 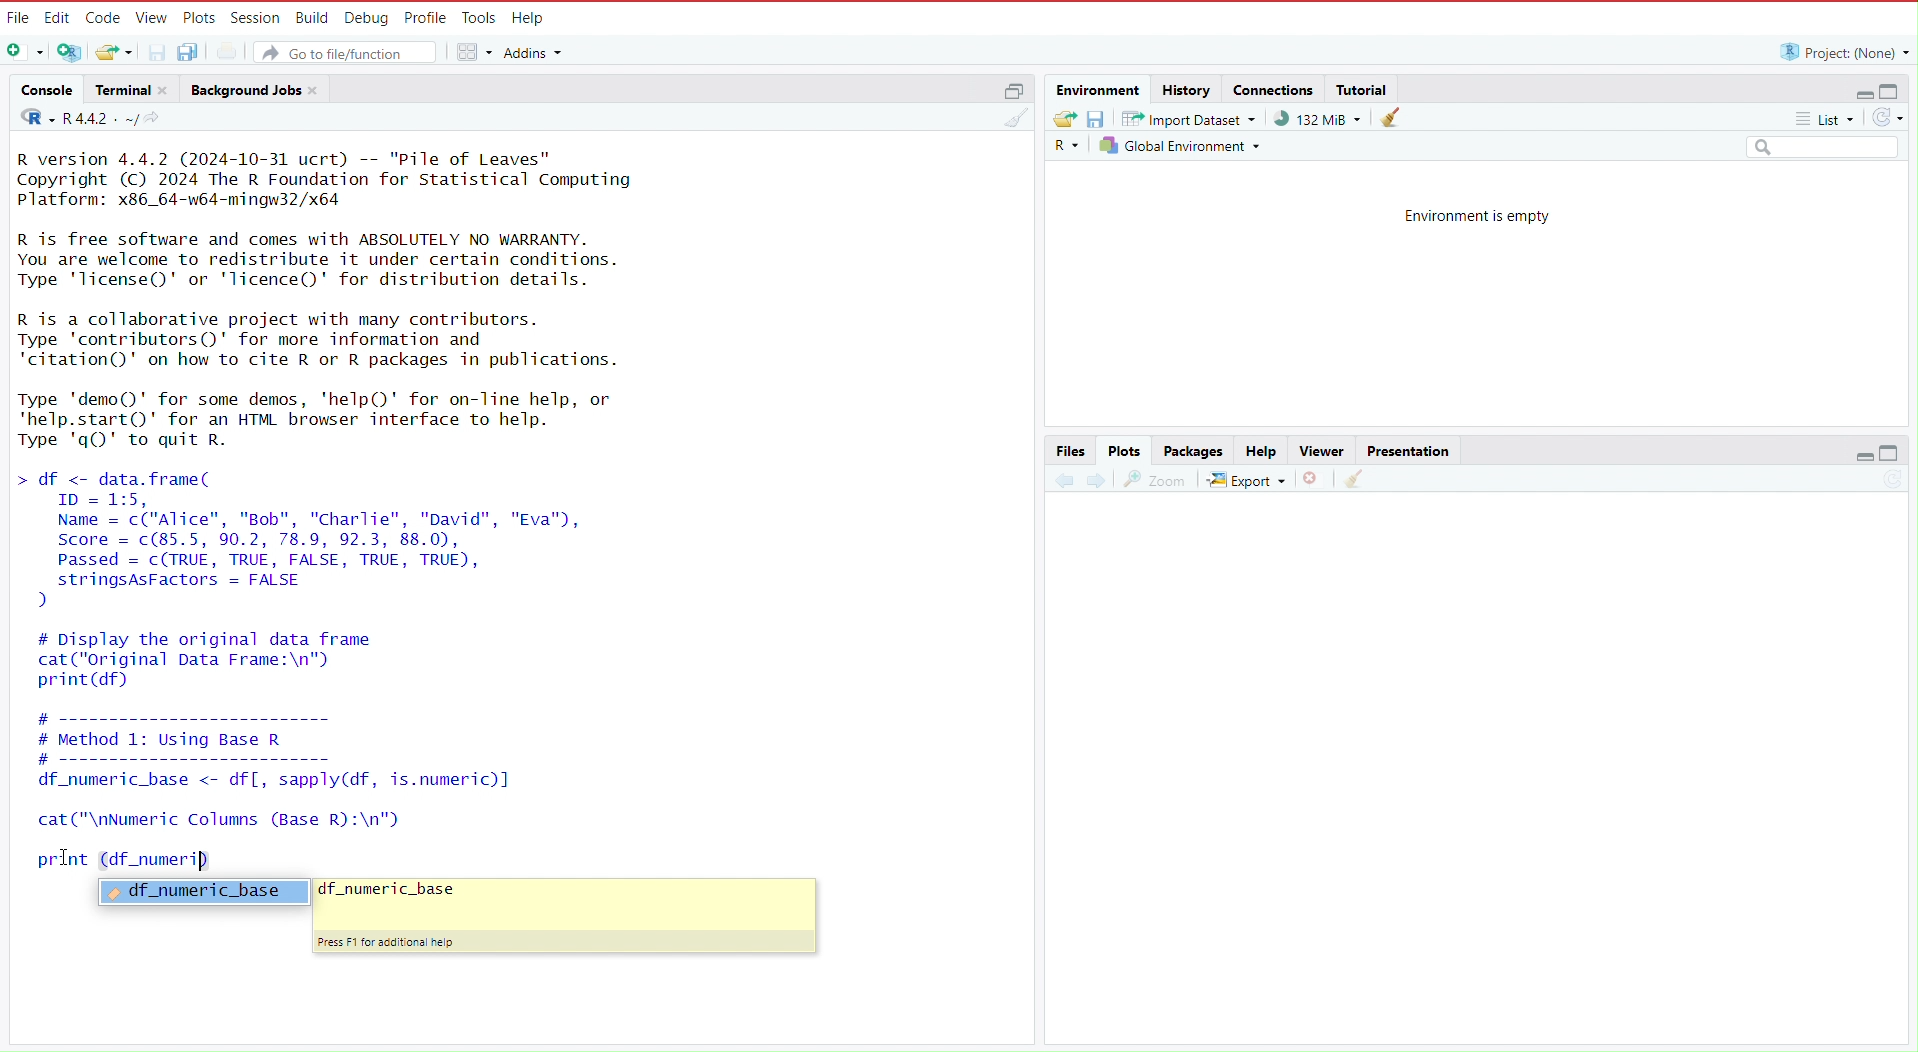 What do you see at coordinates (335, 178) in the screenshot?
I see `R version 4.4.2 (2024-10-31 ucrt) -- "Pile of Leaves"
Copyright (C) 2024 The R Foundation for Statistical Computing
Platform: x86_64-w64-mingw32/x64` at bounding box center [335, 178].